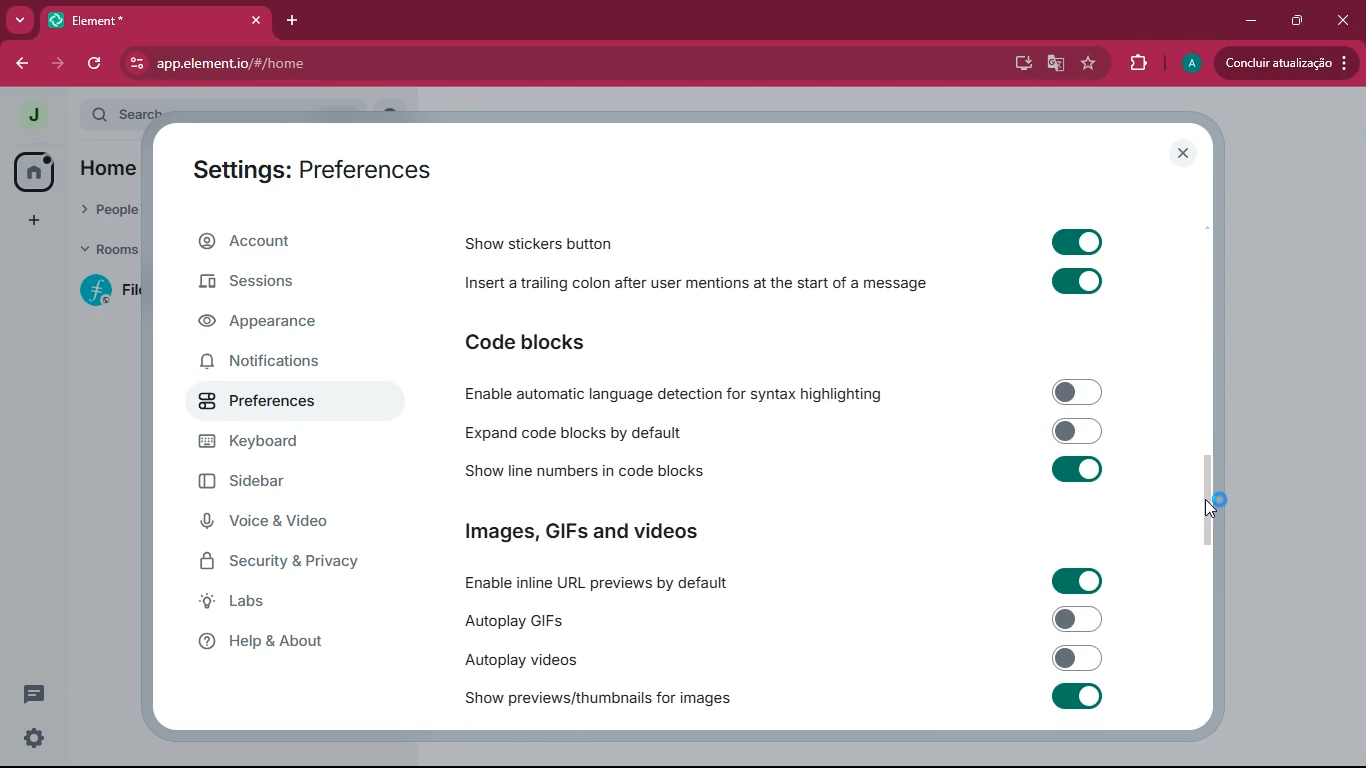 This screenshot has height=768, width=1366. What do you see at coordinates (1077, 471) in the screenshot?
I see `Toggle on` at bounding box center [1077, 471].